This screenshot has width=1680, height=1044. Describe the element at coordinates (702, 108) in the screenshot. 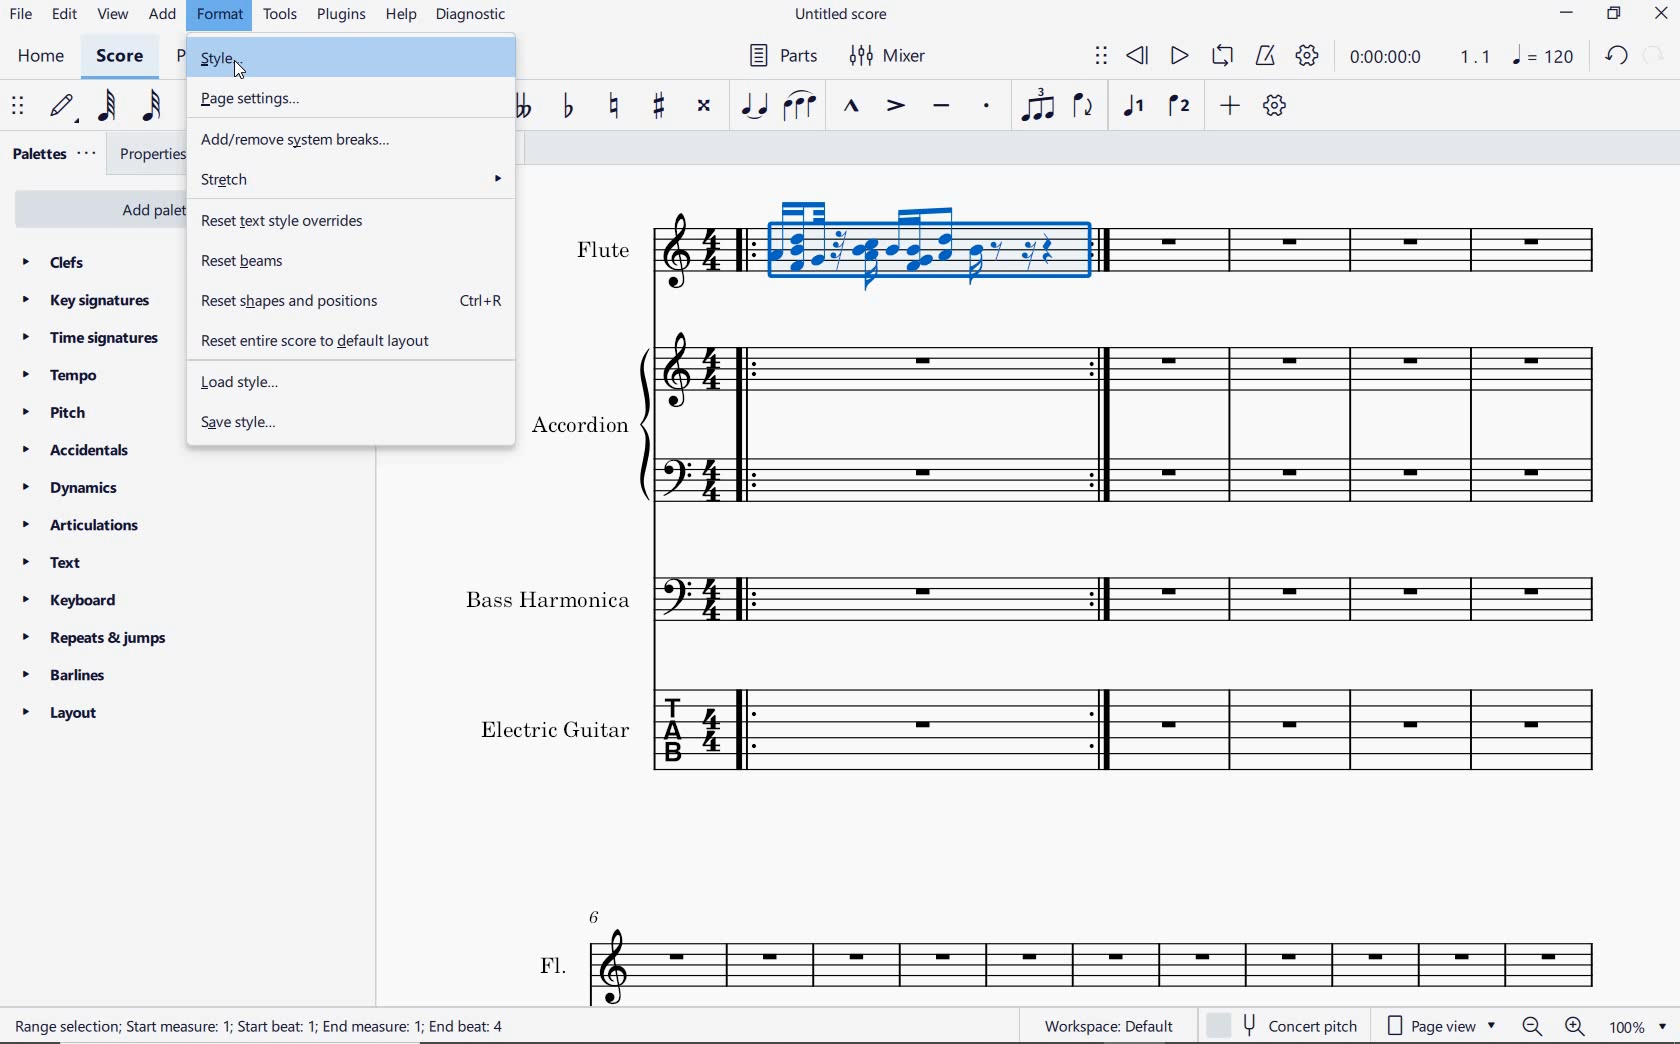

I see `toggle double-sharp` at that location.